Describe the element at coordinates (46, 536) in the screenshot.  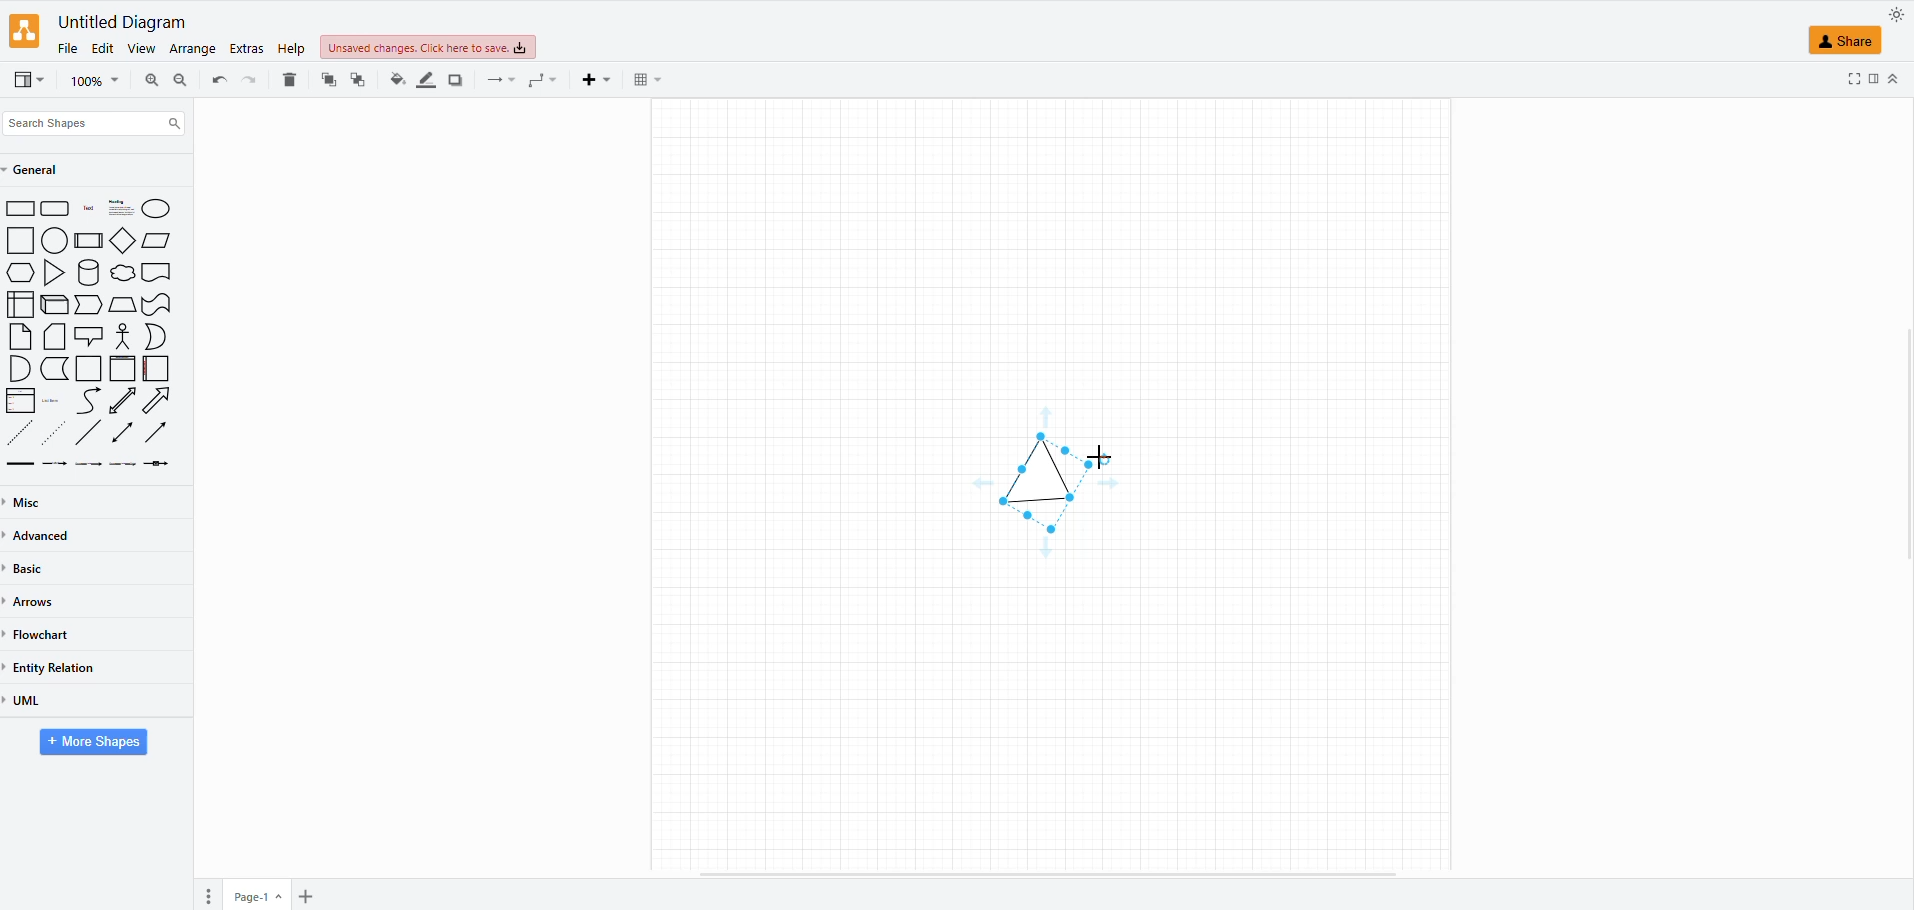
I see `advanced` at that location.